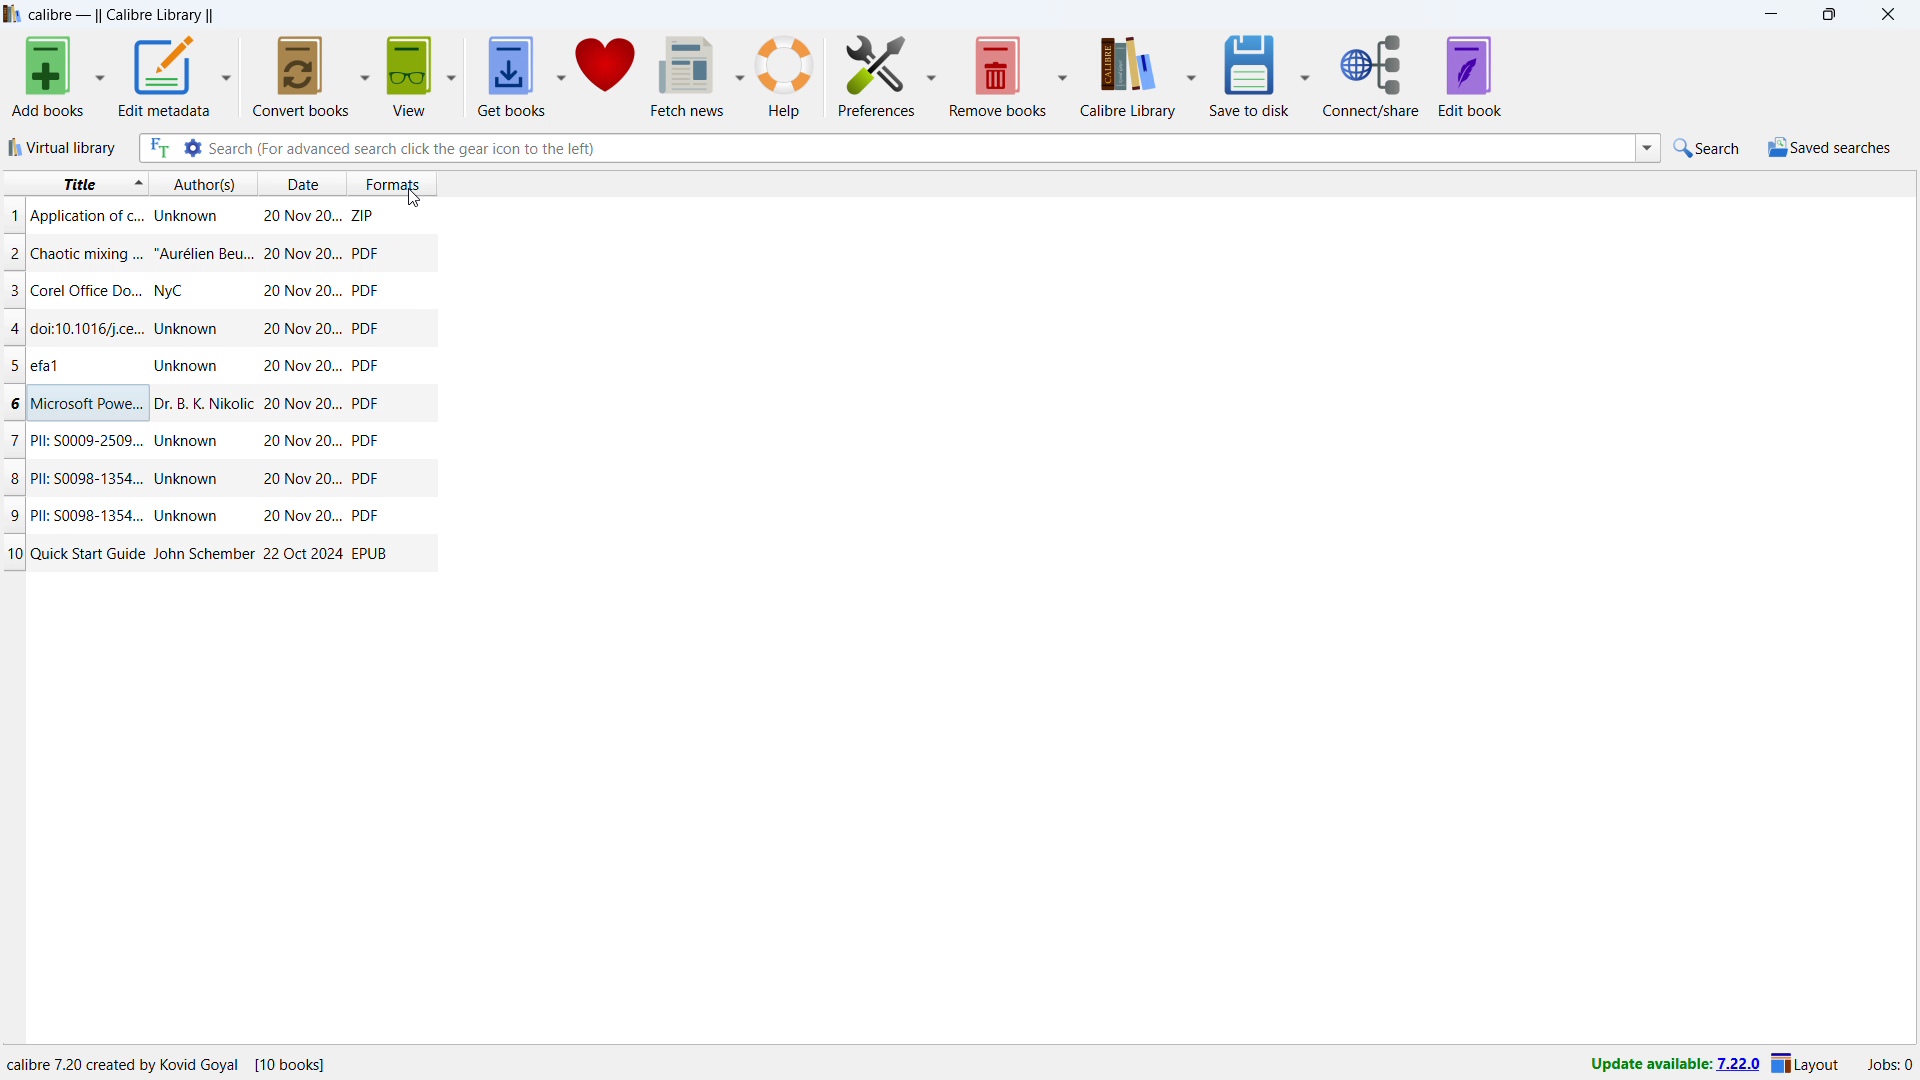 The width and height of the screenshot is (1920, 1080). I want to click on date, so click(299, 183).